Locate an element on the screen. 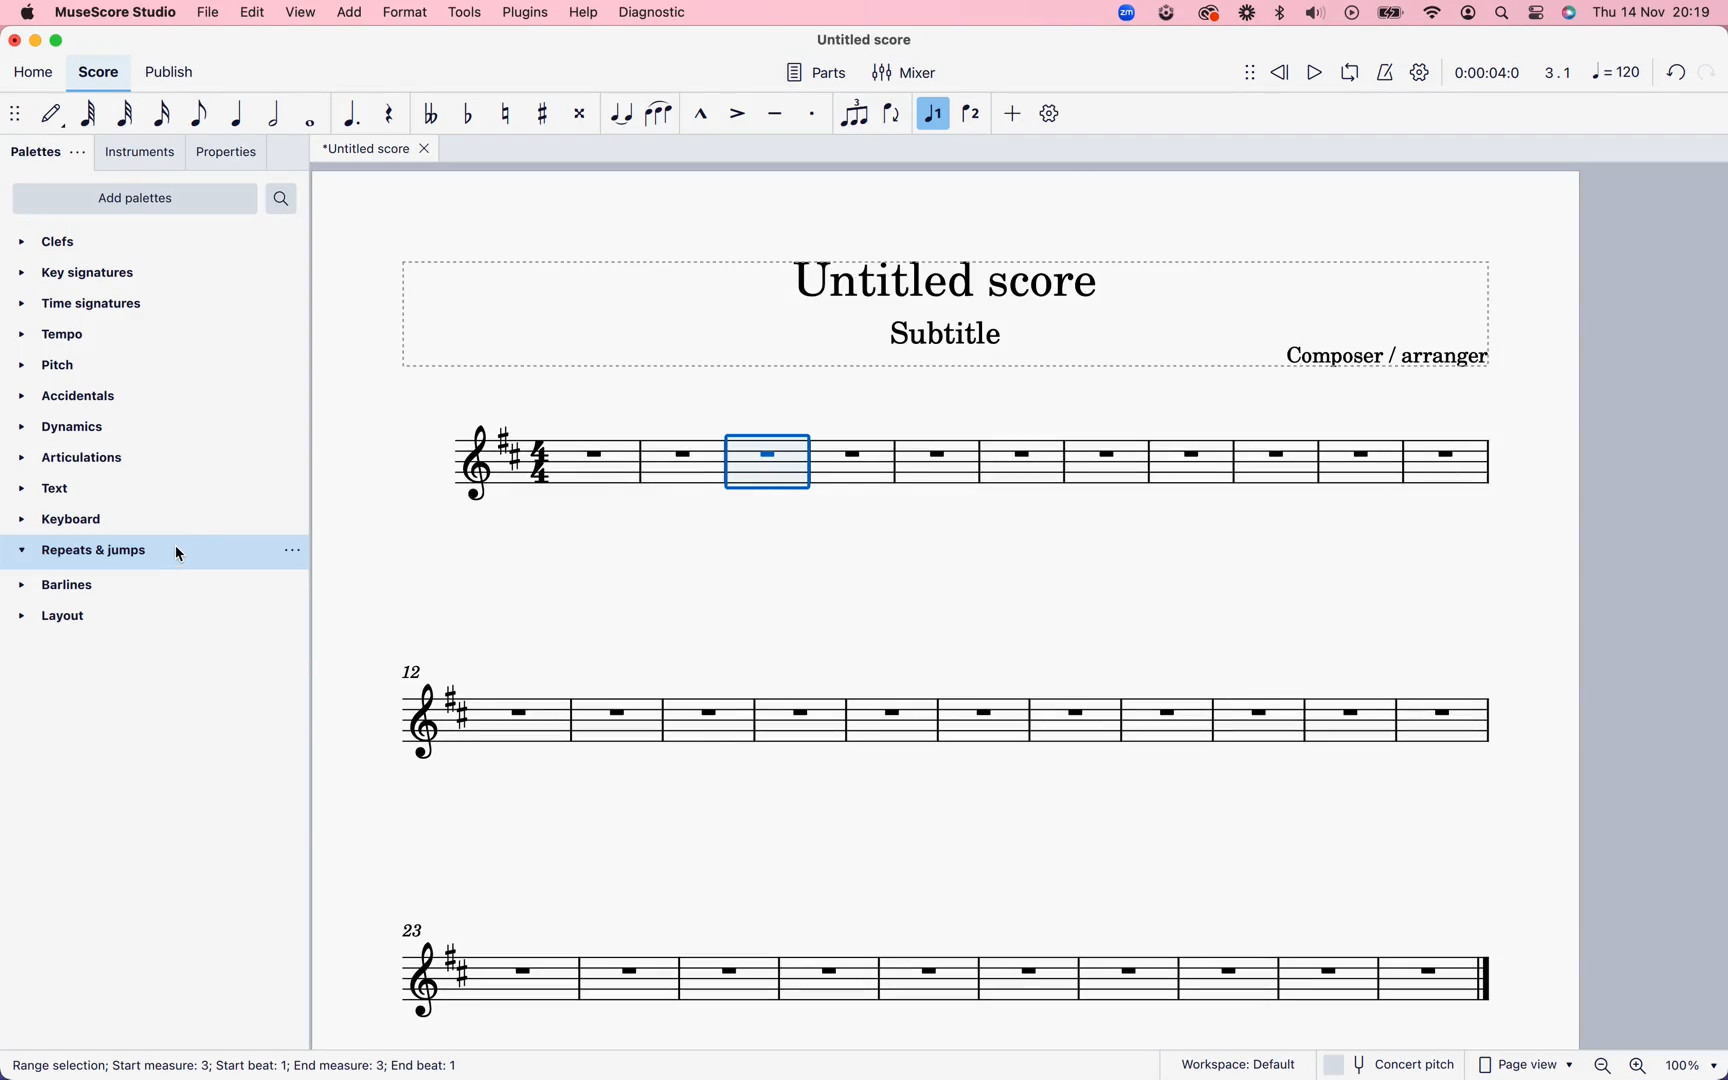 The image size is (1728, 1080). back is located at coordinates (1678, 69).